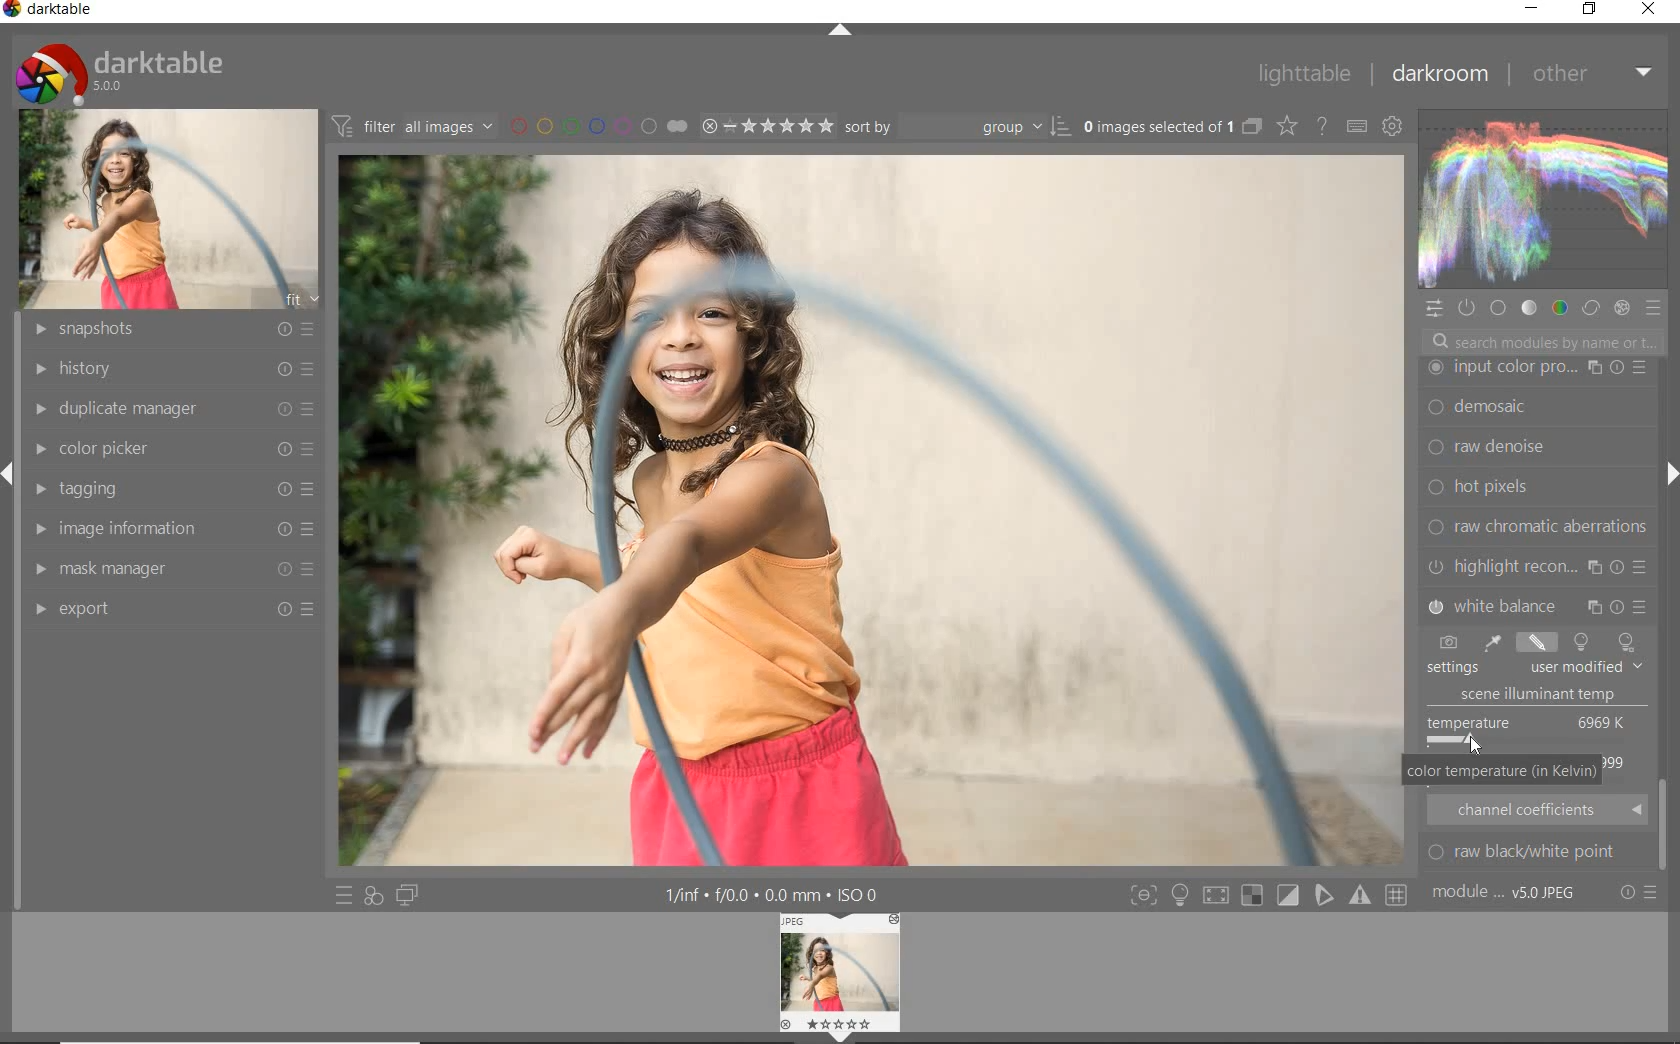 This screenshot has width=1680, height=1044. What do you see at coordinates (179, 445) in the screenshot?
I see `color picker` at bounding box center [179, 445].